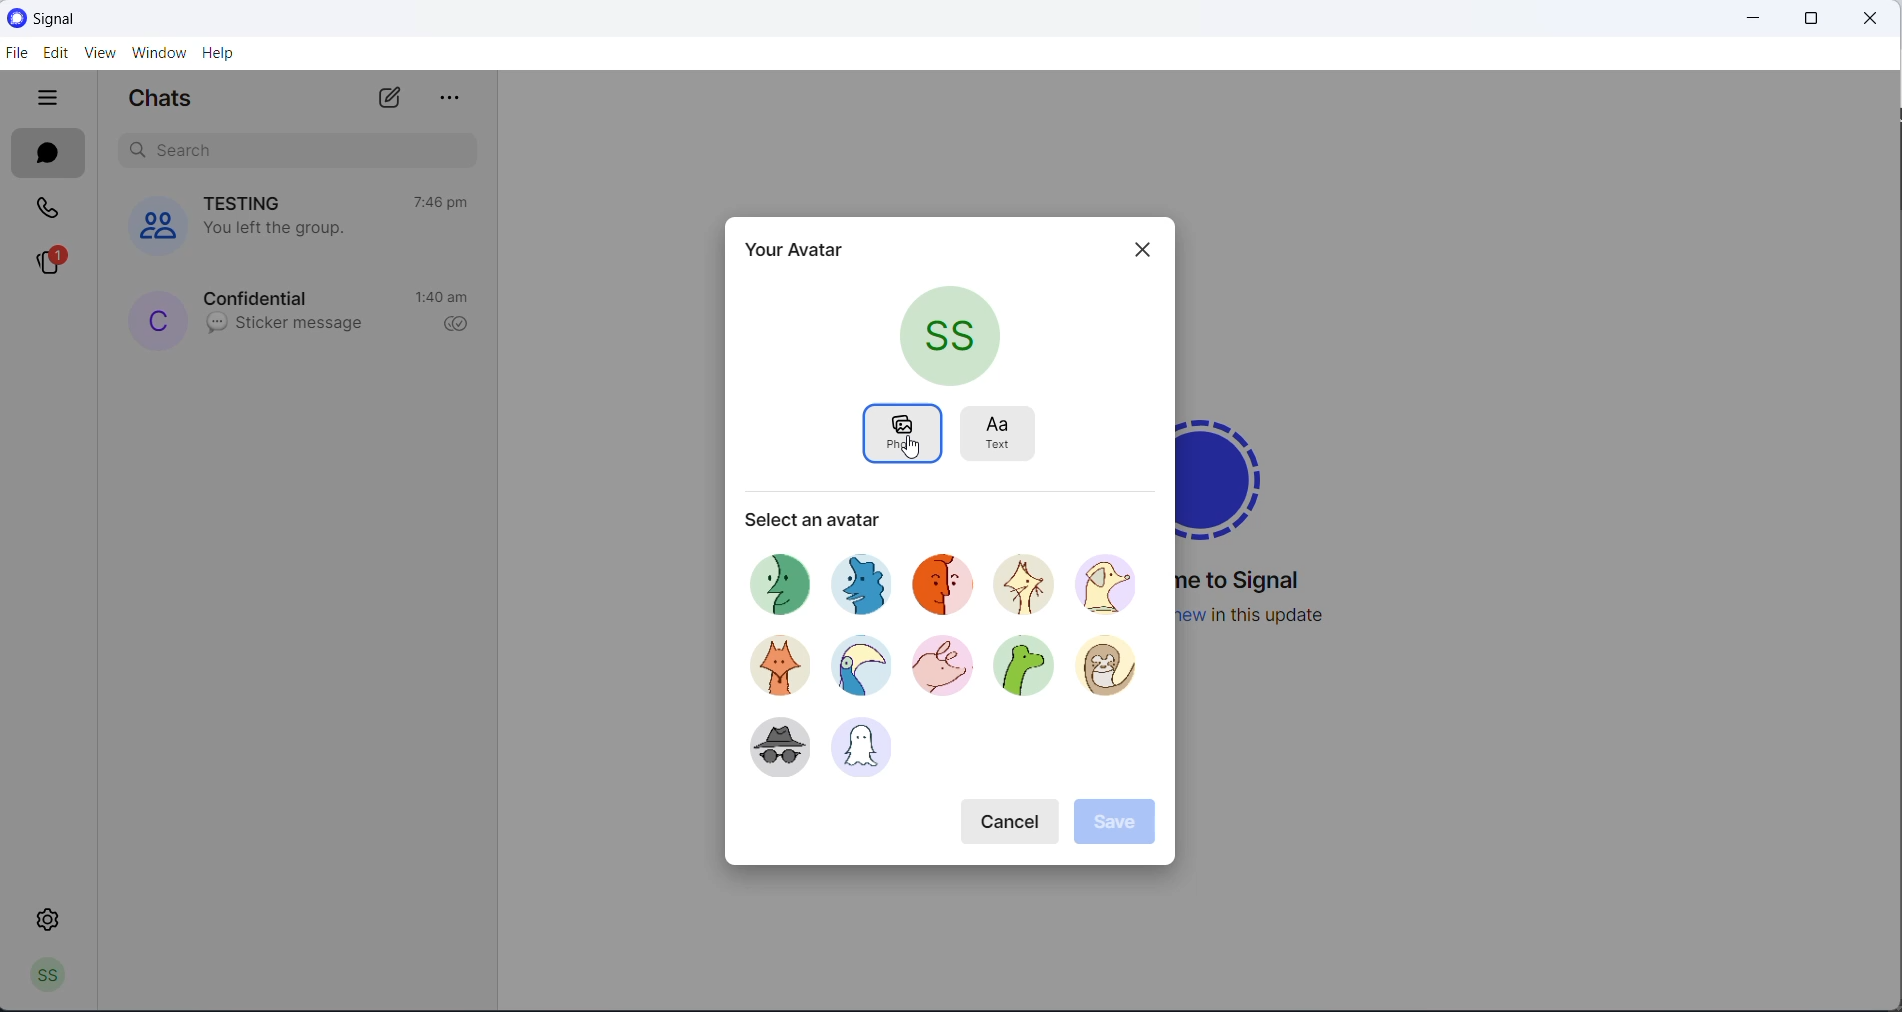 Image resolution: width=1902 pixels, height=1012 pixels. I want to click on stories, so click(48, 264).